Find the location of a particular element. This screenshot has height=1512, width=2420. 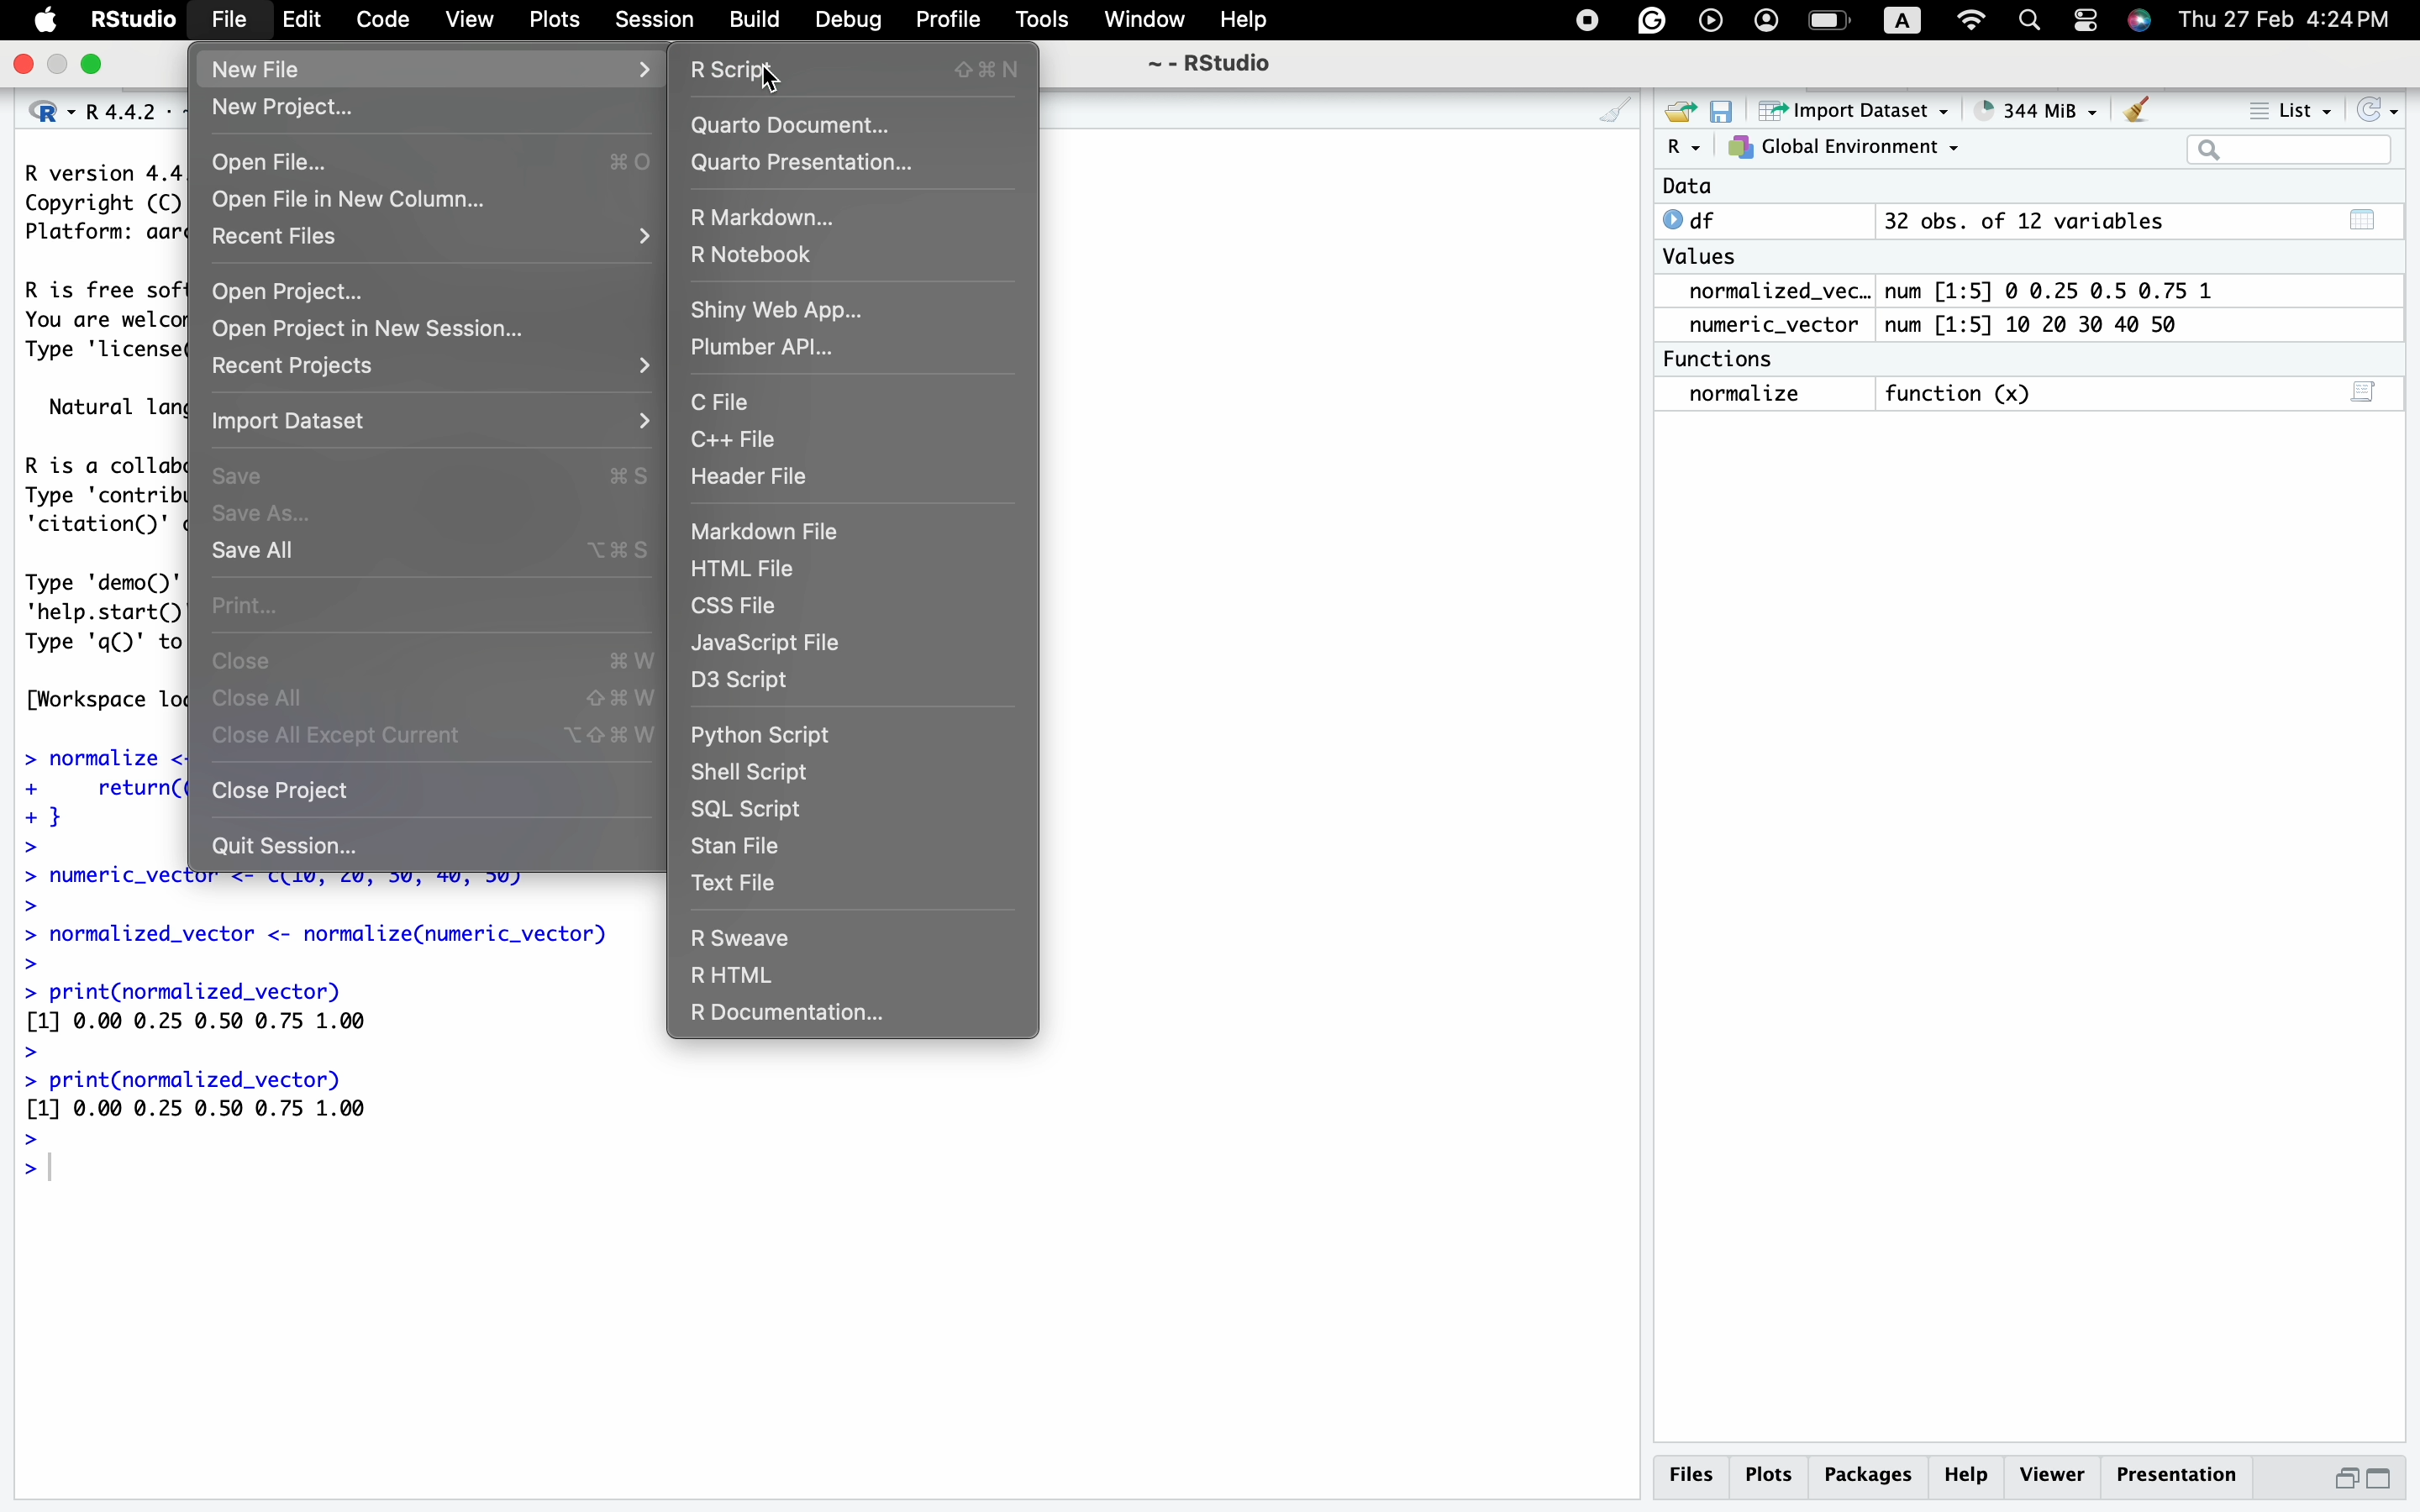

minimize is located at coordinates (93, 64).